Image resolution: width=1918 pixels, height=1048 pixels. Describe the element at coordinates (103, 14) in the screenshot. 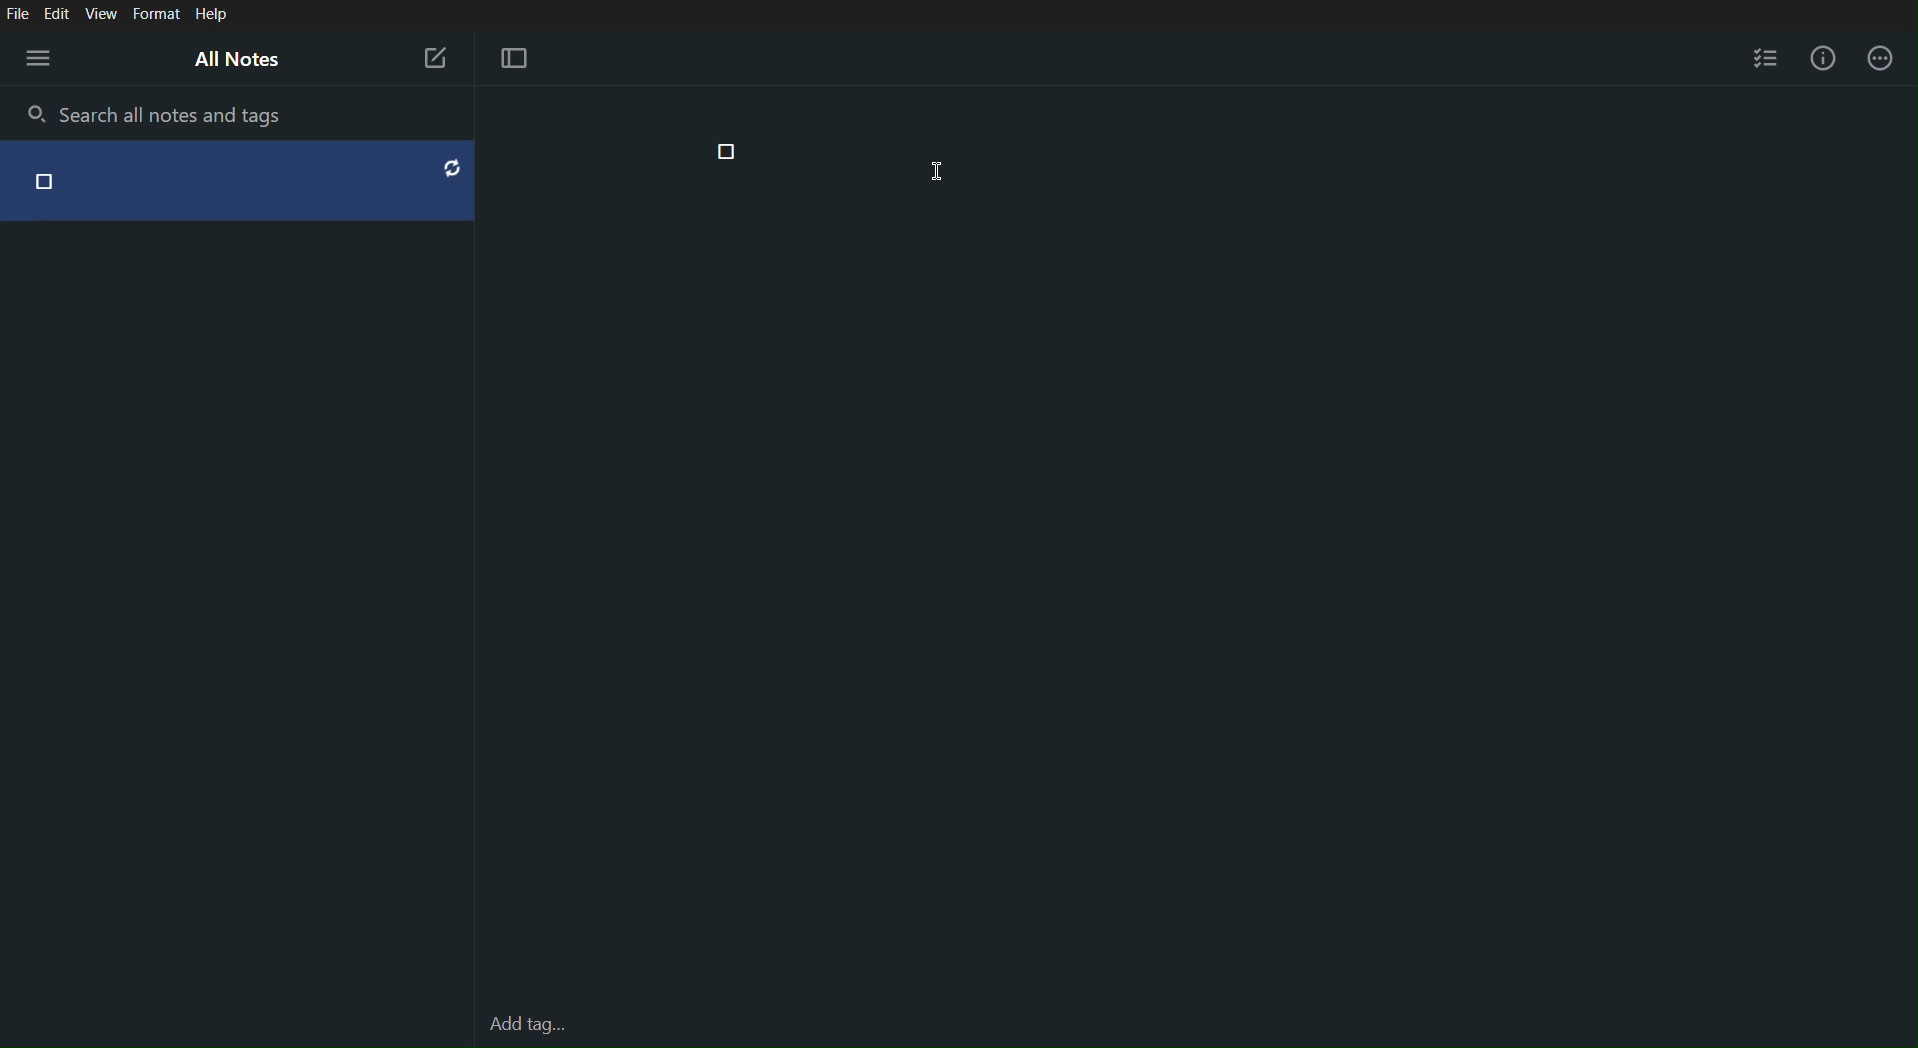

I see `View` at that location.